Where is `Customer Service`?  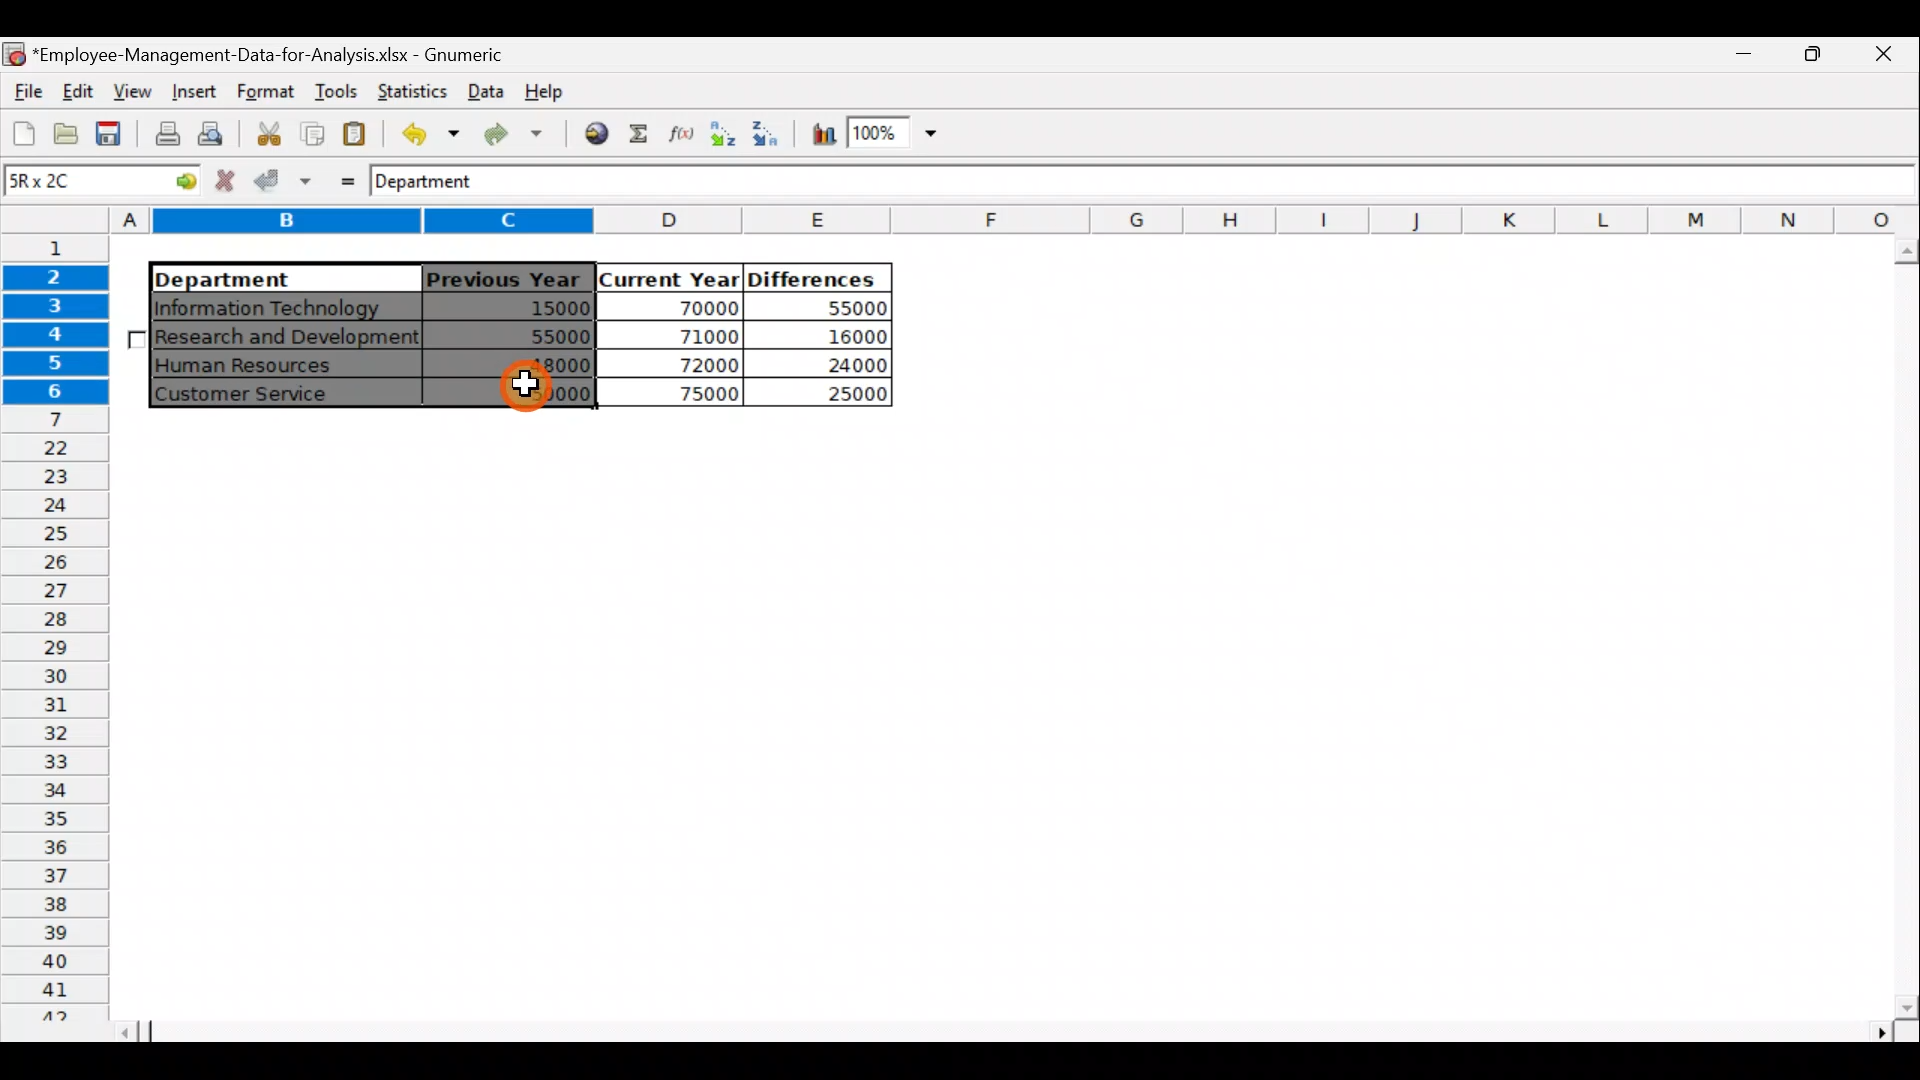
Customer Service is located at coordinates (265, 394).